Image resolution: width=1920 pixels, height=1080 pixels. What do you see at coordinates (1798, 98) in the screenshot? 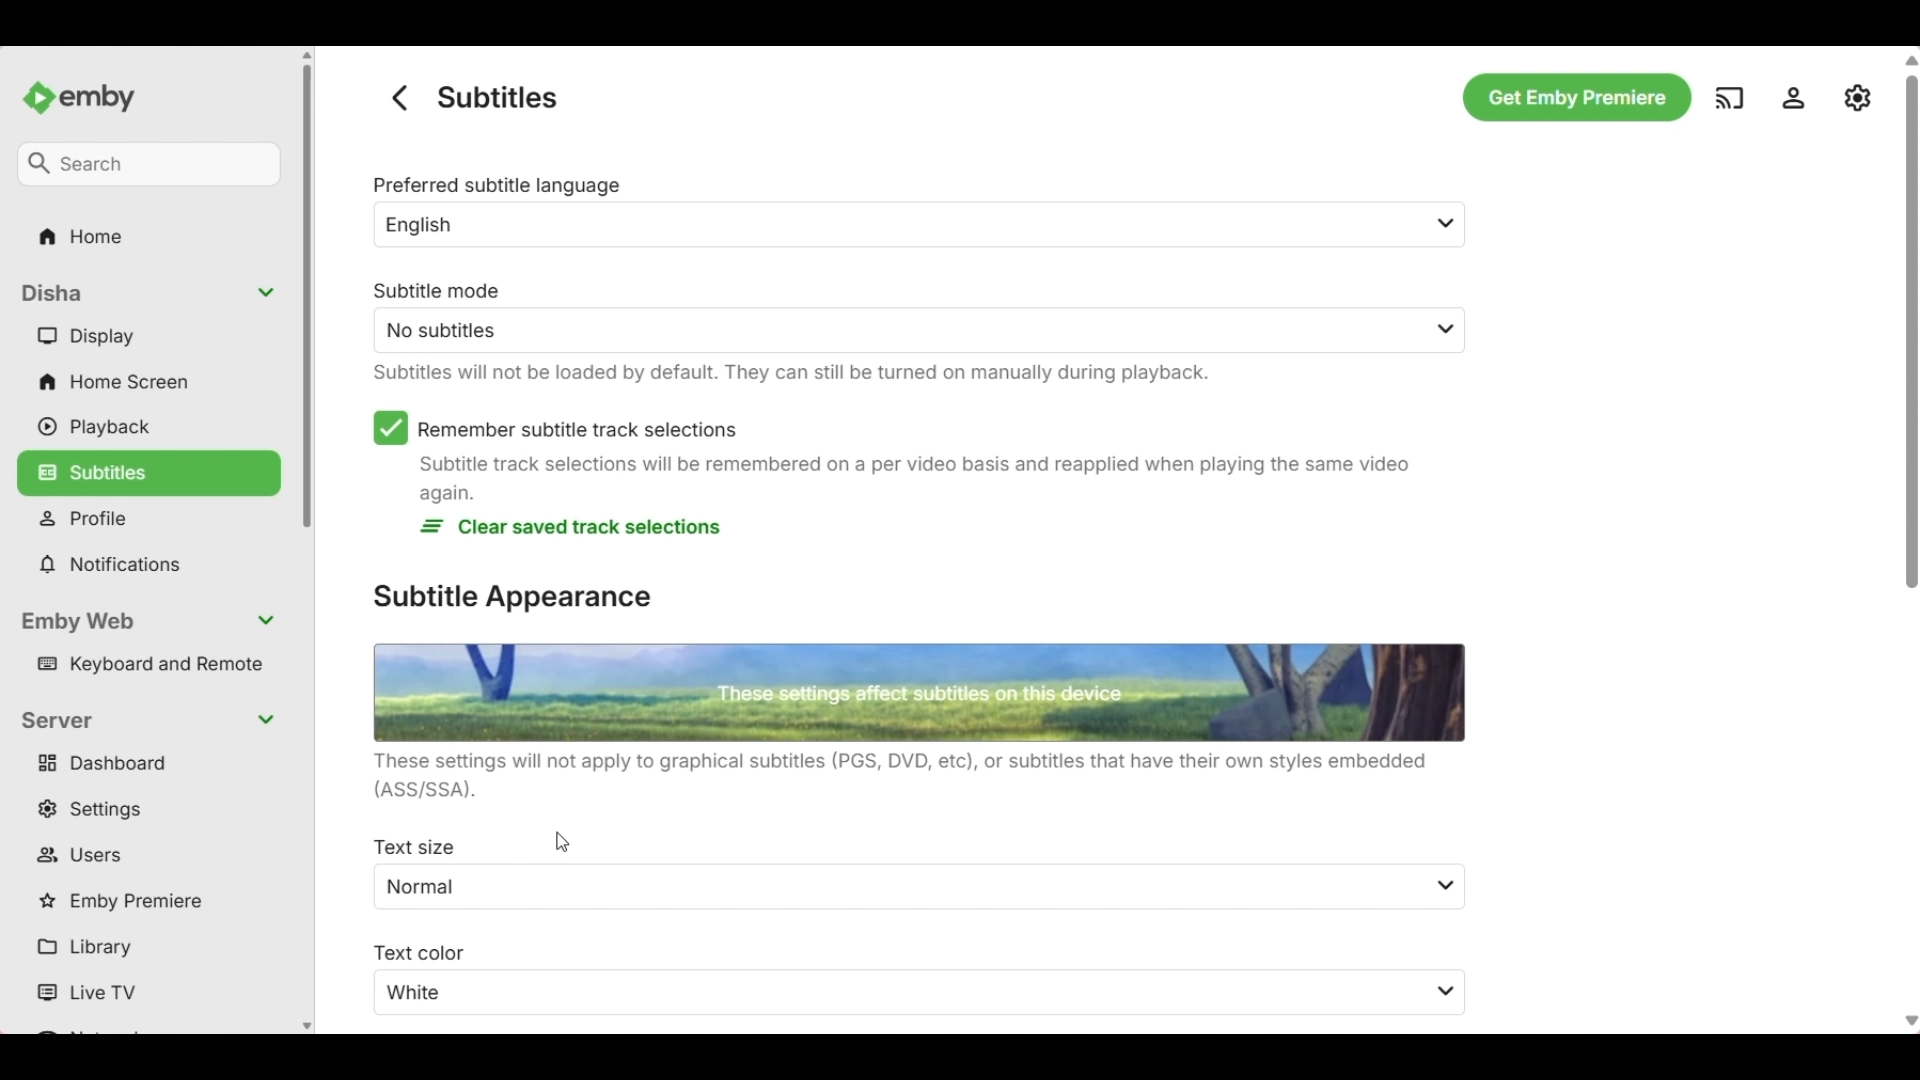
I see `` at bounding box center [1798, 98].